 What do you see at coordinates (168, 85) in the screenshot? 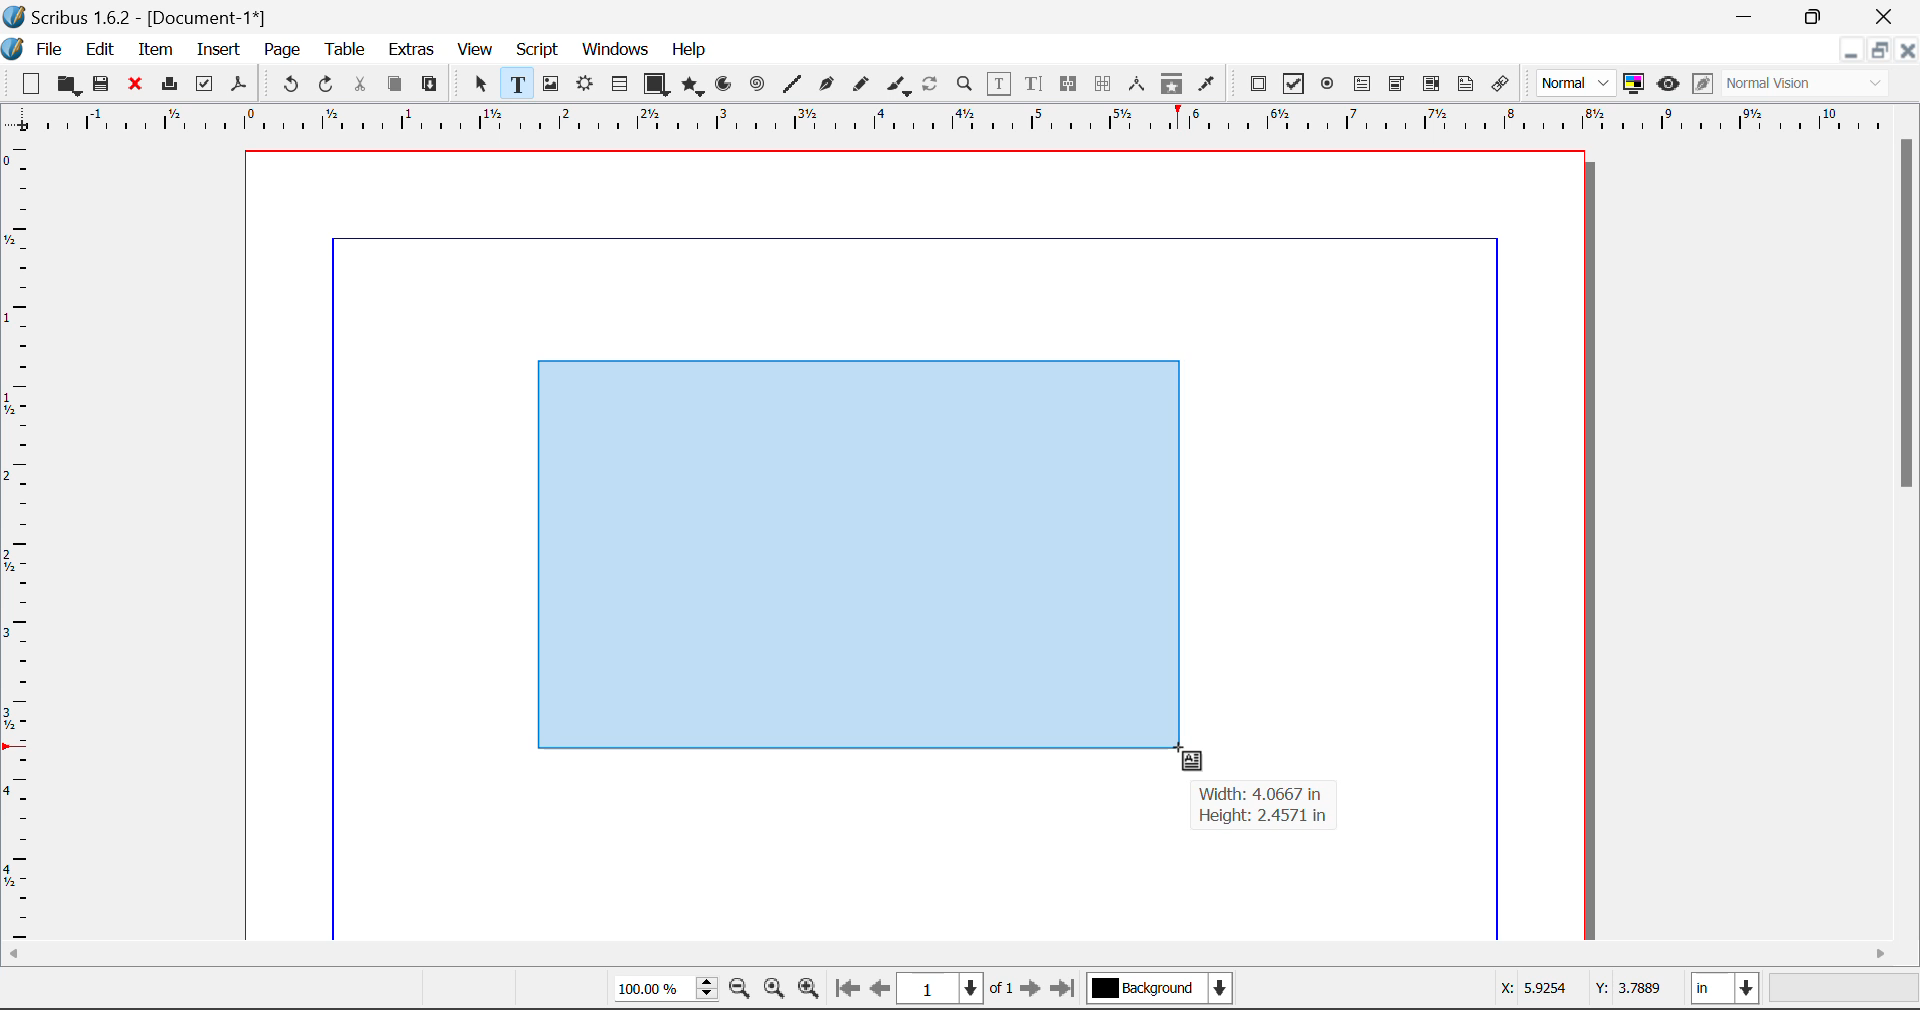
I see `Print` at bounding box center [168, 85].